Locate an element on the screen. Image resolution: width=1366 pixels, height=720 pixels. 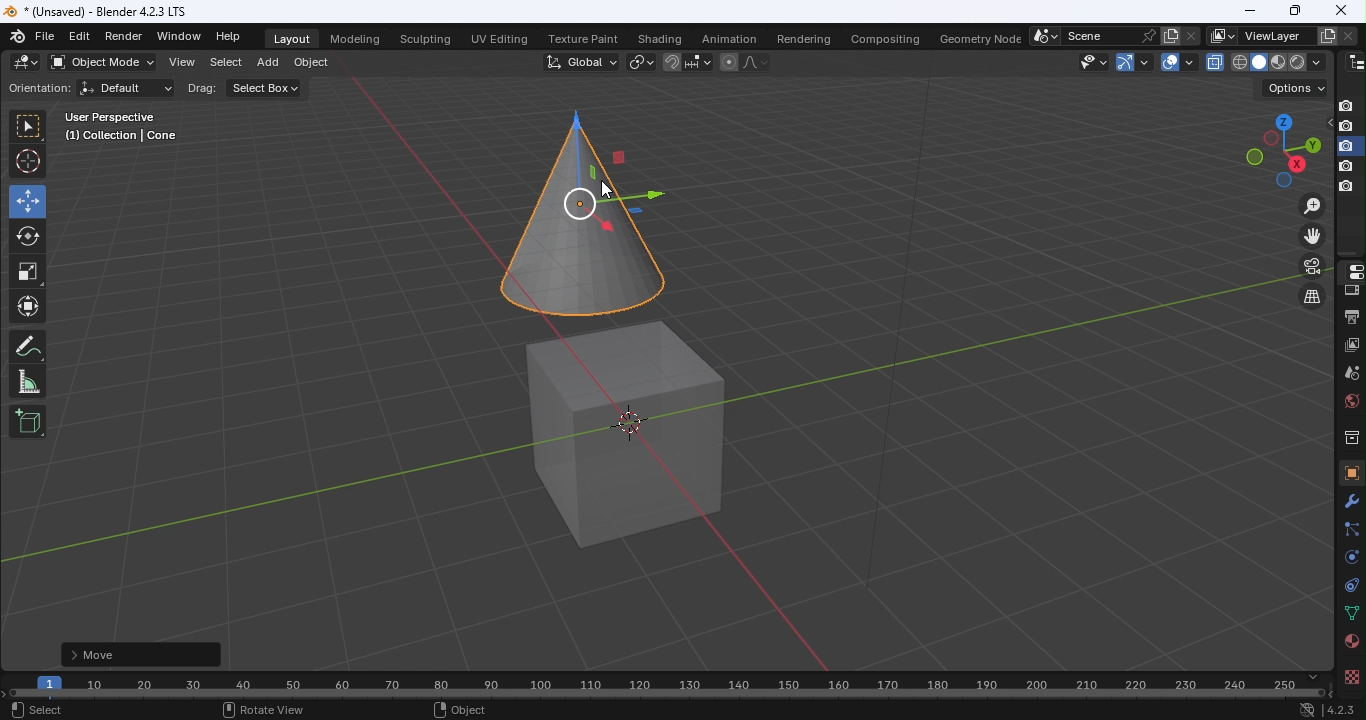
Sculpting is located at coordinates (425, 40).